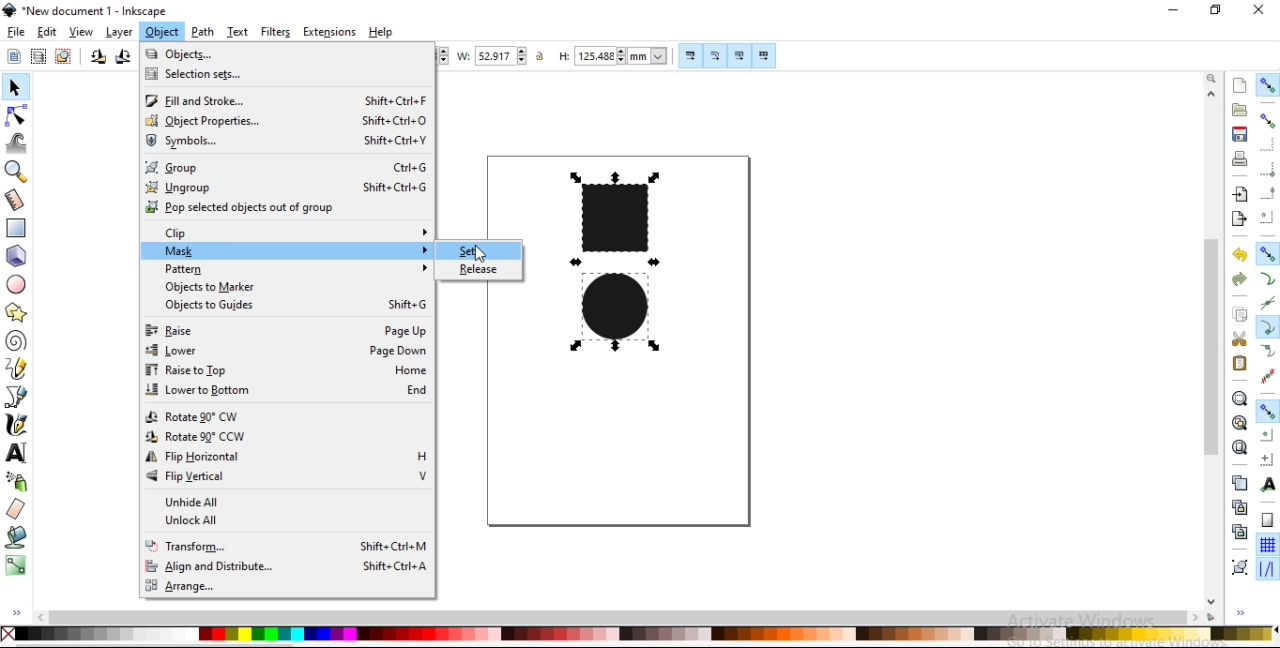 The height and width of the screenshot is (648, 1280). What do you see at coordinates (1237, 533) in the screenshot?
I see `cut selected clone` at bounding box center [1237, 533].